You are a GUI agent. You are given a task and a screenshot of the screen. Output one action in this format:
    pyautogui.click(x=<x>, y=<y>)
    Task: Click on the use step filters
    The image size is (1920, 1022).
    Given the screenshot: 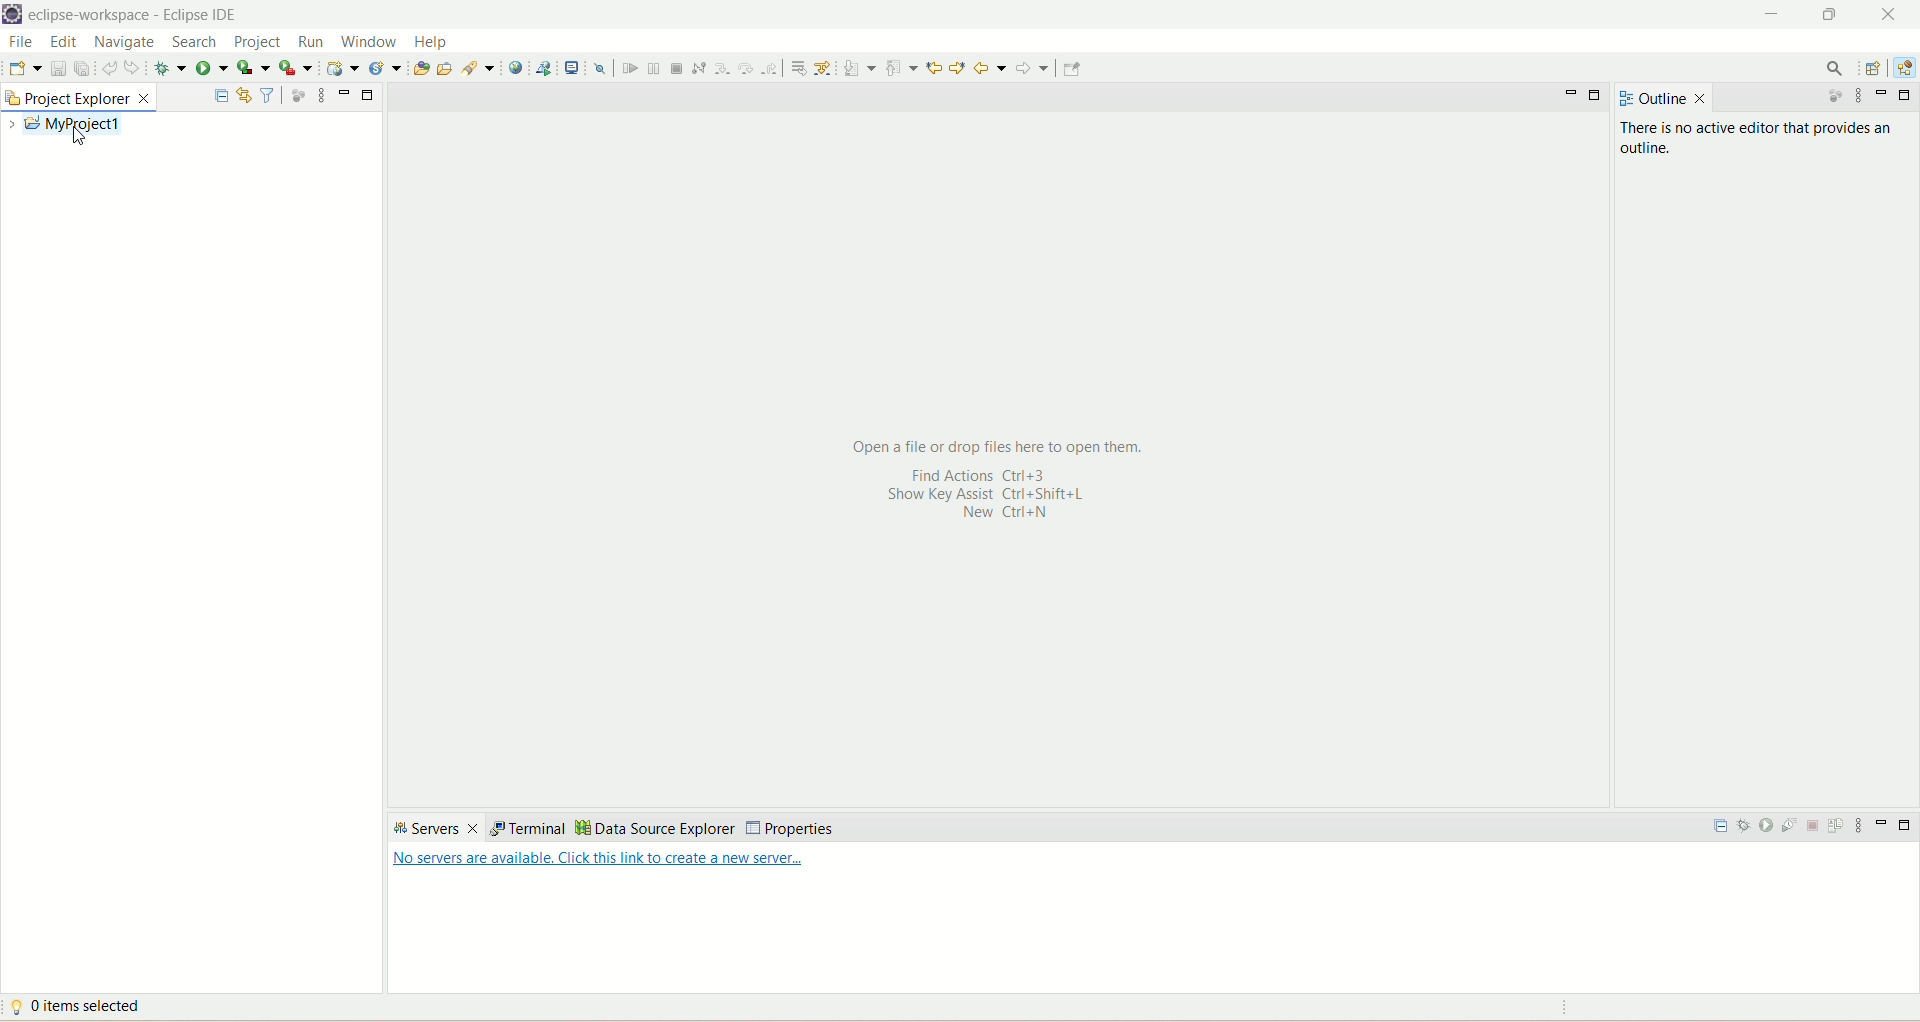 What is the action you would take?
    pyautogui.click(x=827, y=67)
    